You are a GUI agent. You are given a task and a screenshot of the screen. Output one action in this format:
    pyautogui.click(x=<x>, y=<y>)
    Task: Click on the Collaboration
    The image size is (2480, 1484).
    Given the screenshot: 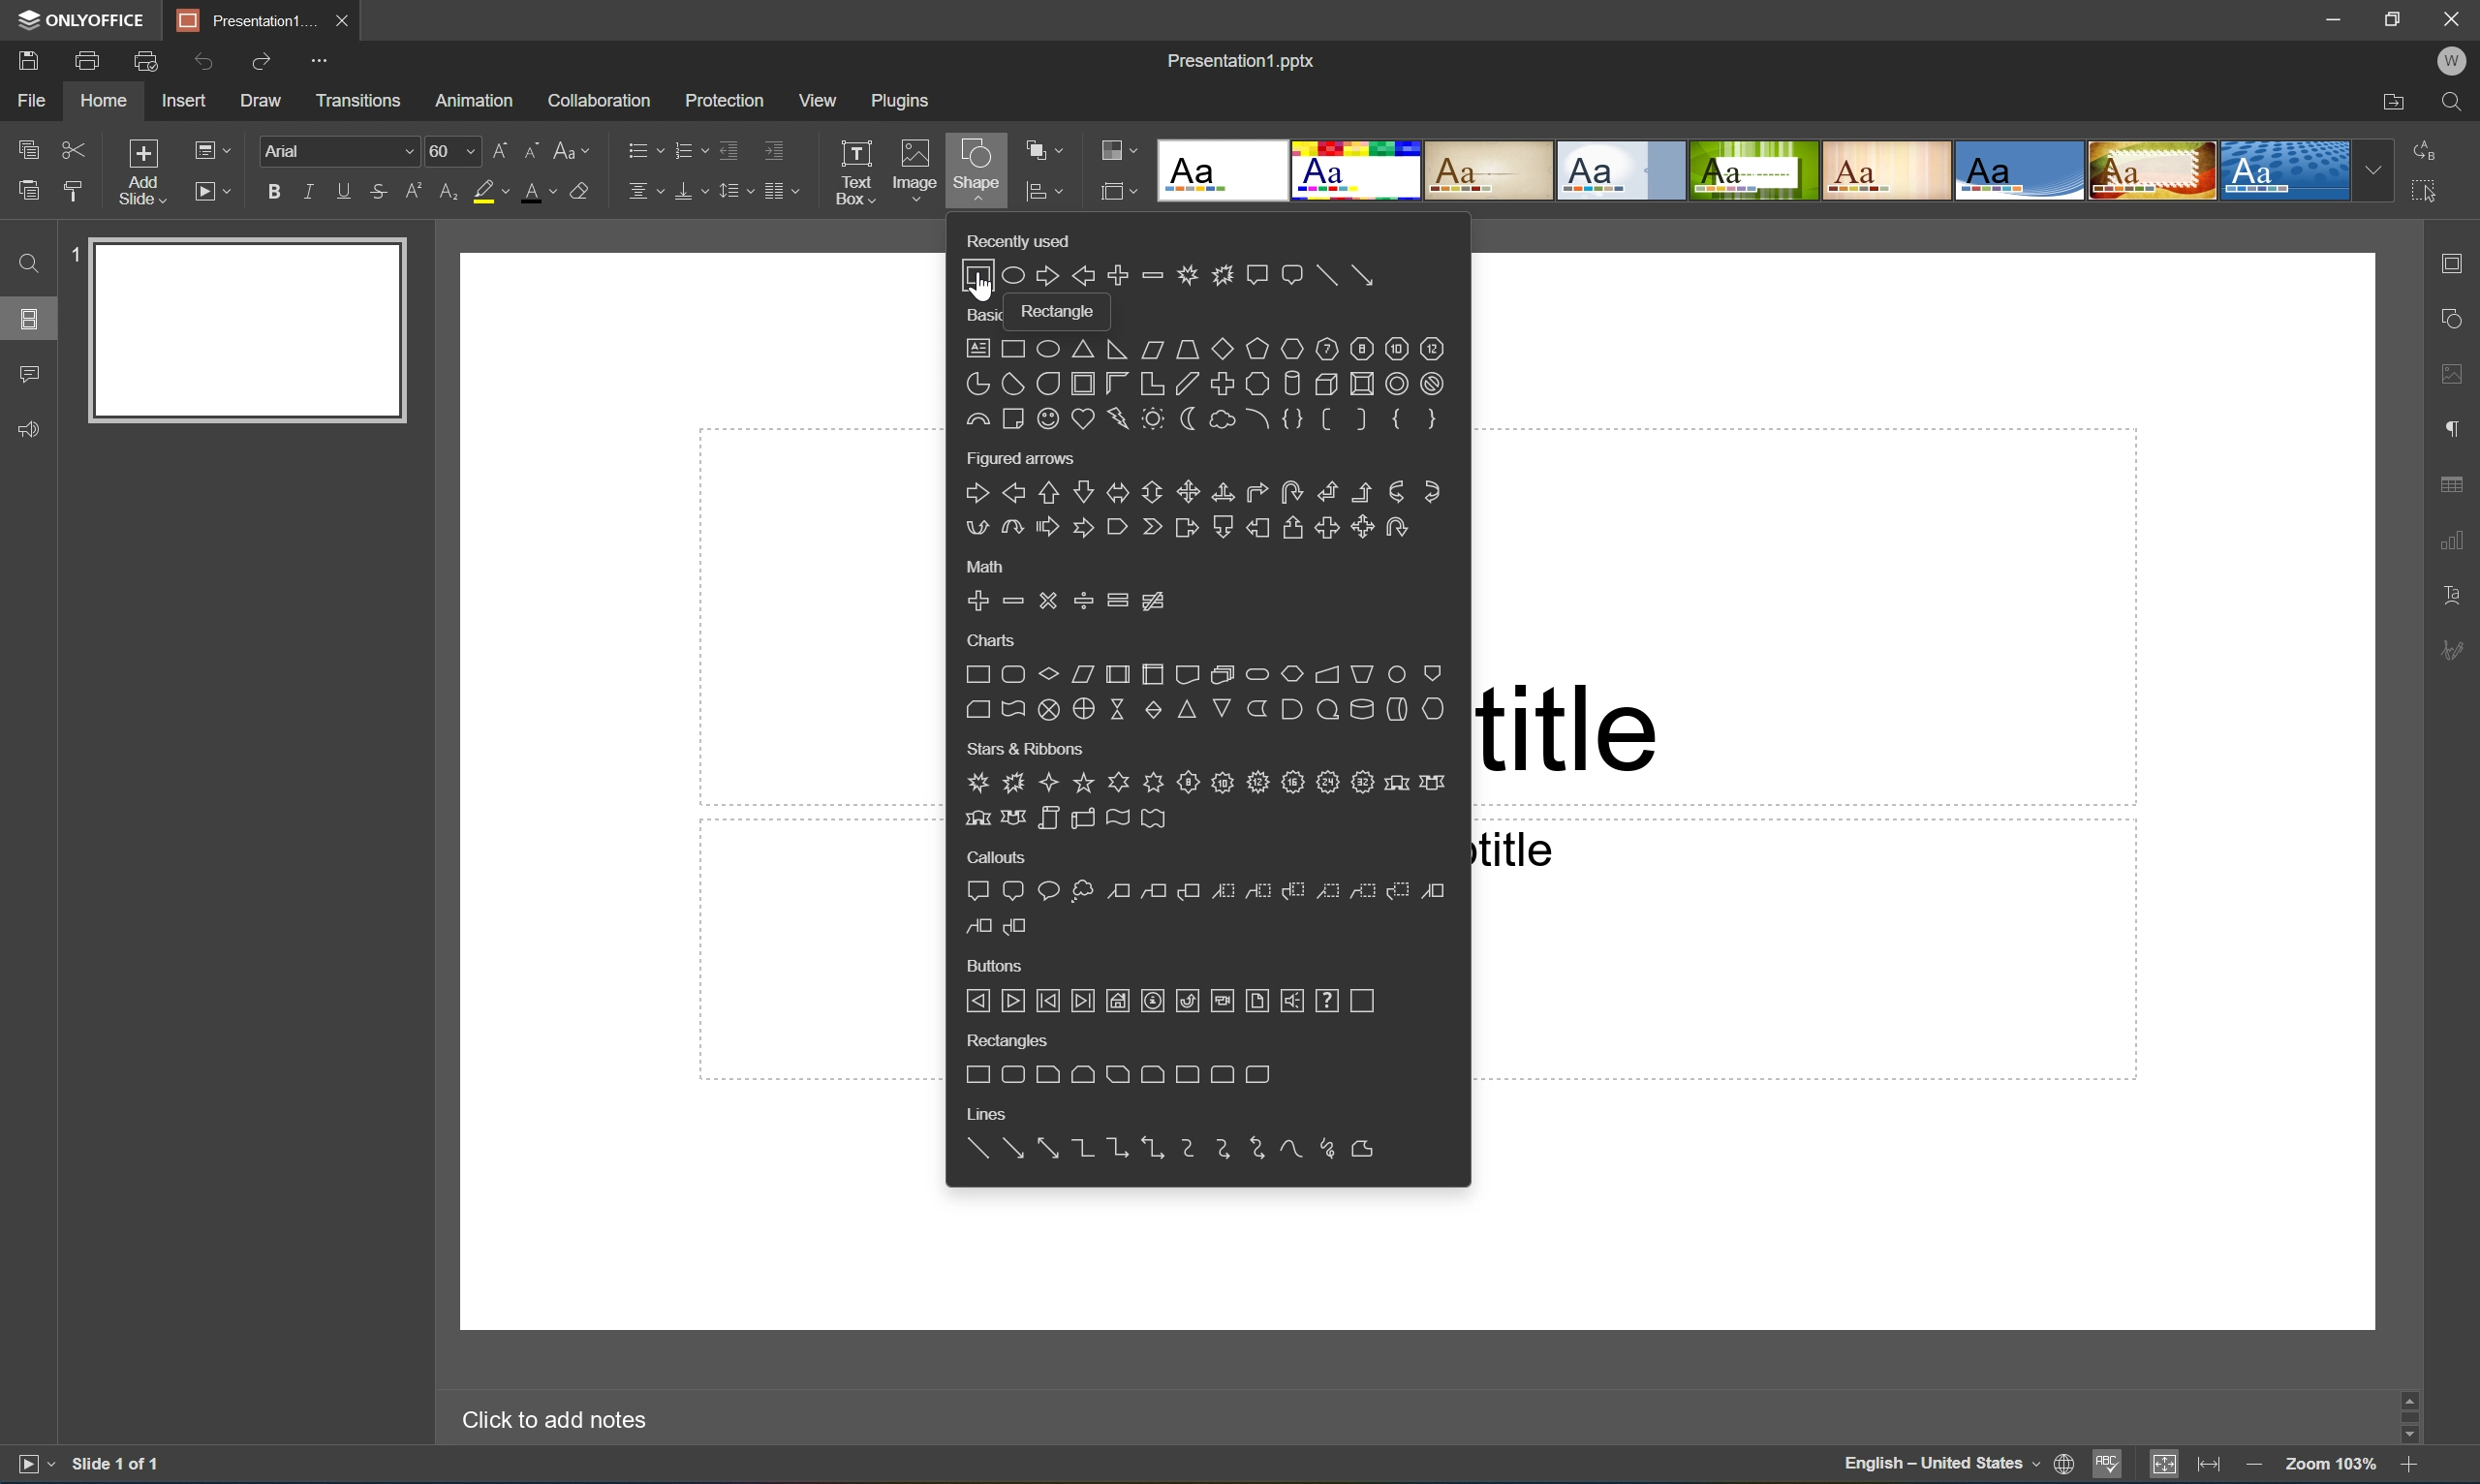 What is the action you would take?
    pyautogui.click(x=600, y=100)
    